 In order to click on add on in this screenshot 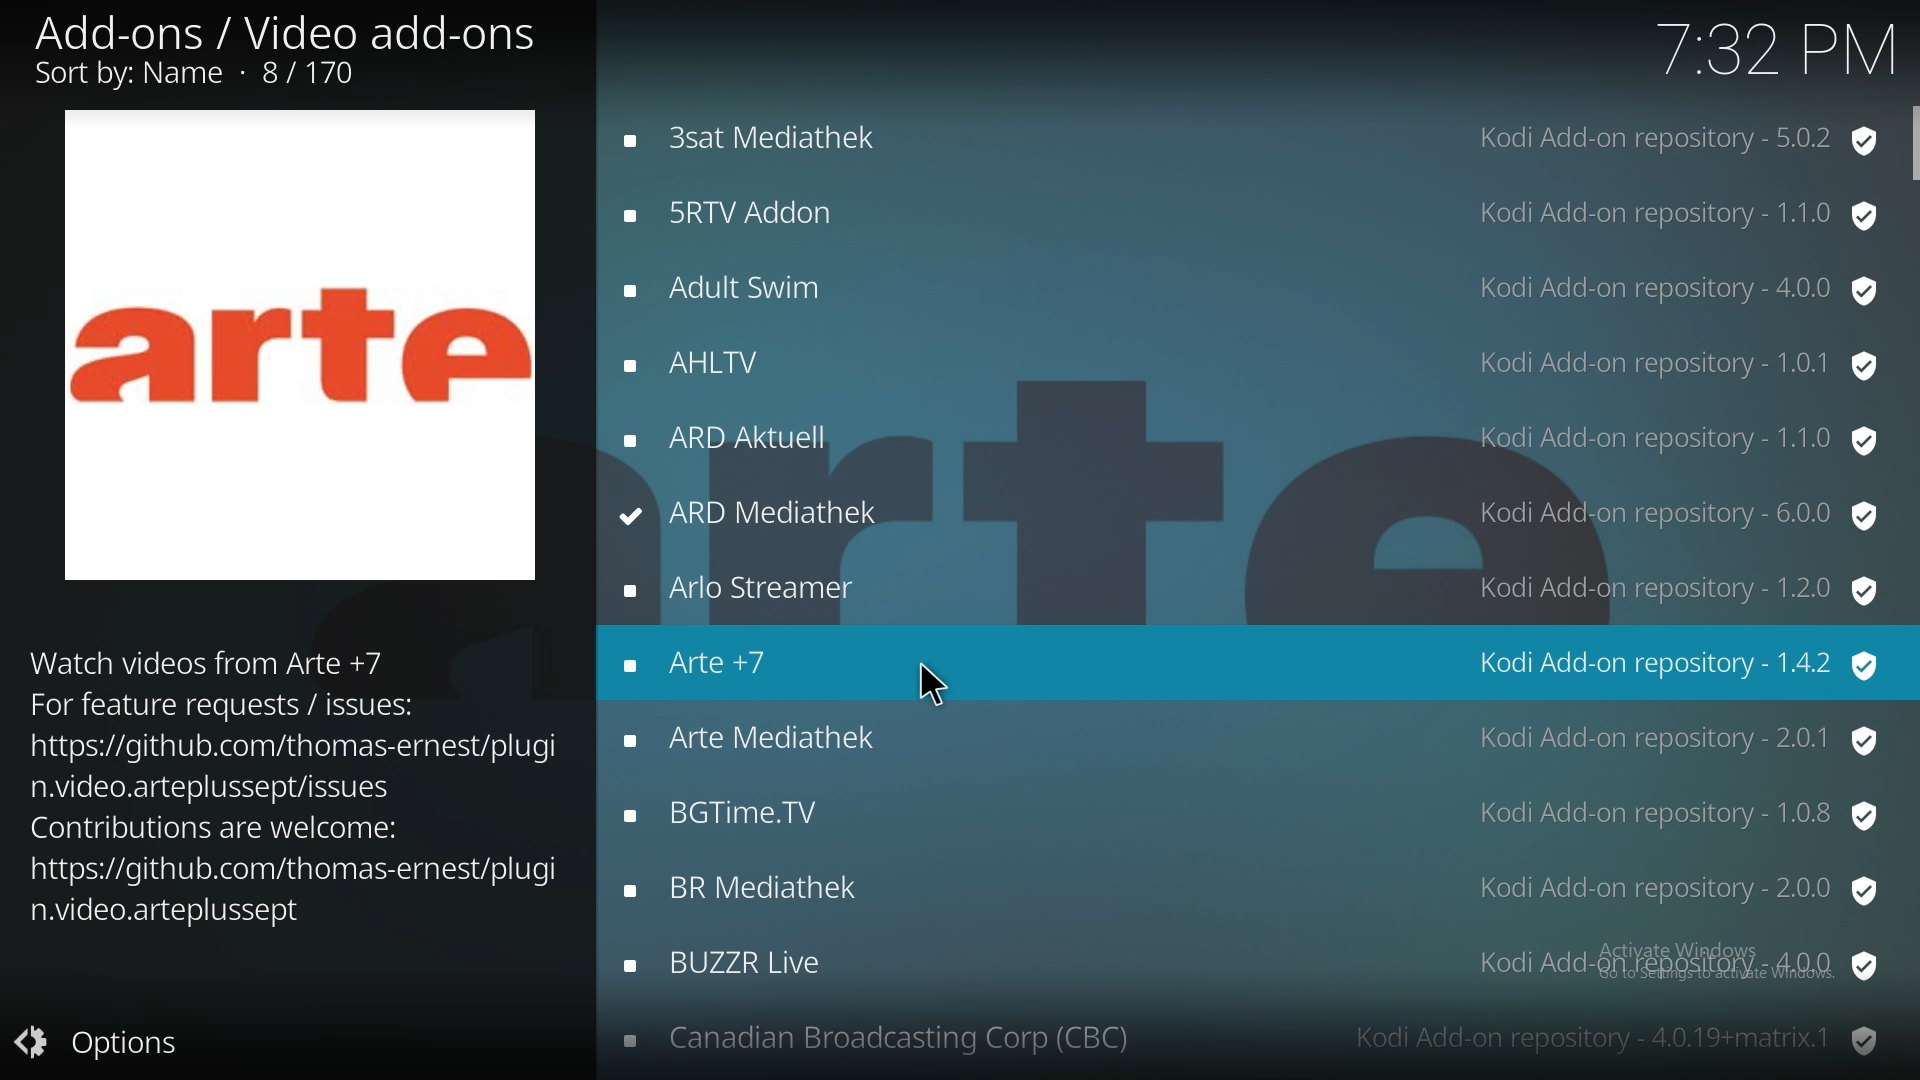, I will do `click(1249, 967)`.